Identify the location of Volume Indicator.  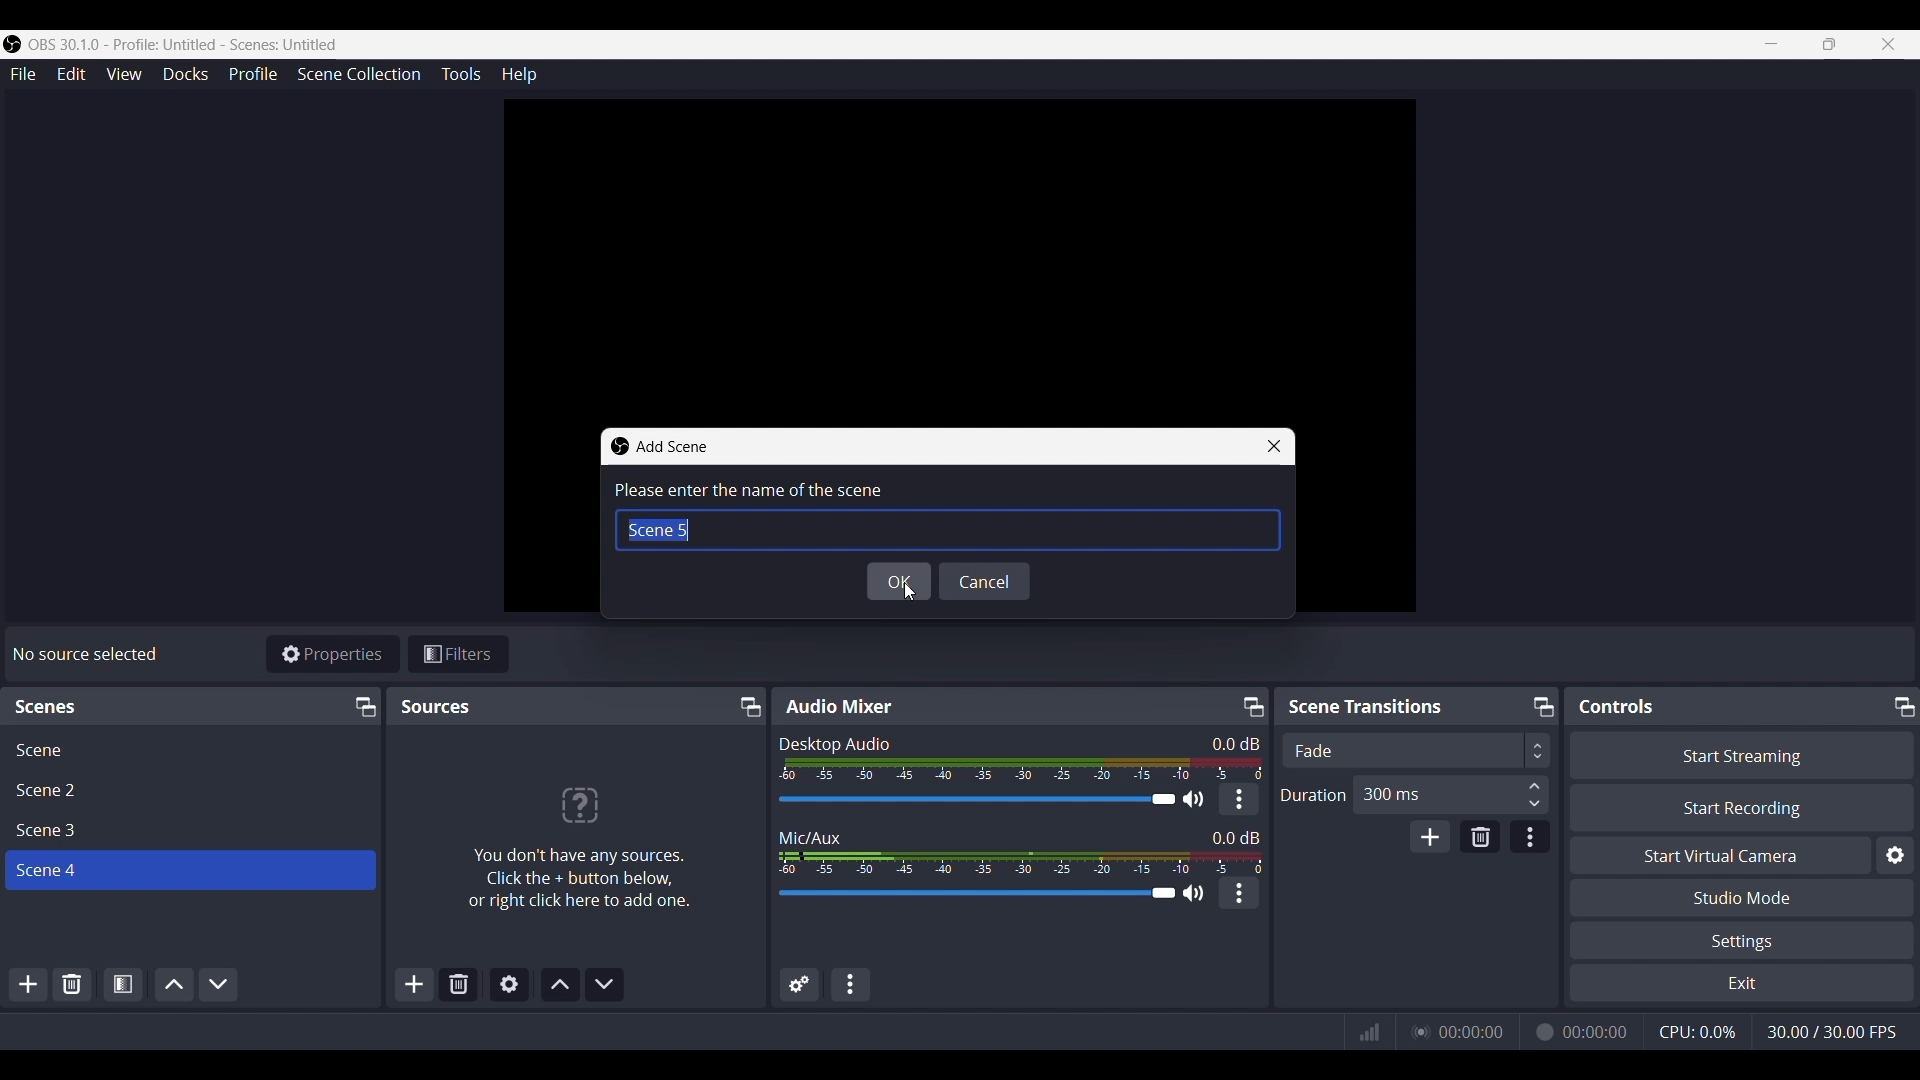
(1020, 860).